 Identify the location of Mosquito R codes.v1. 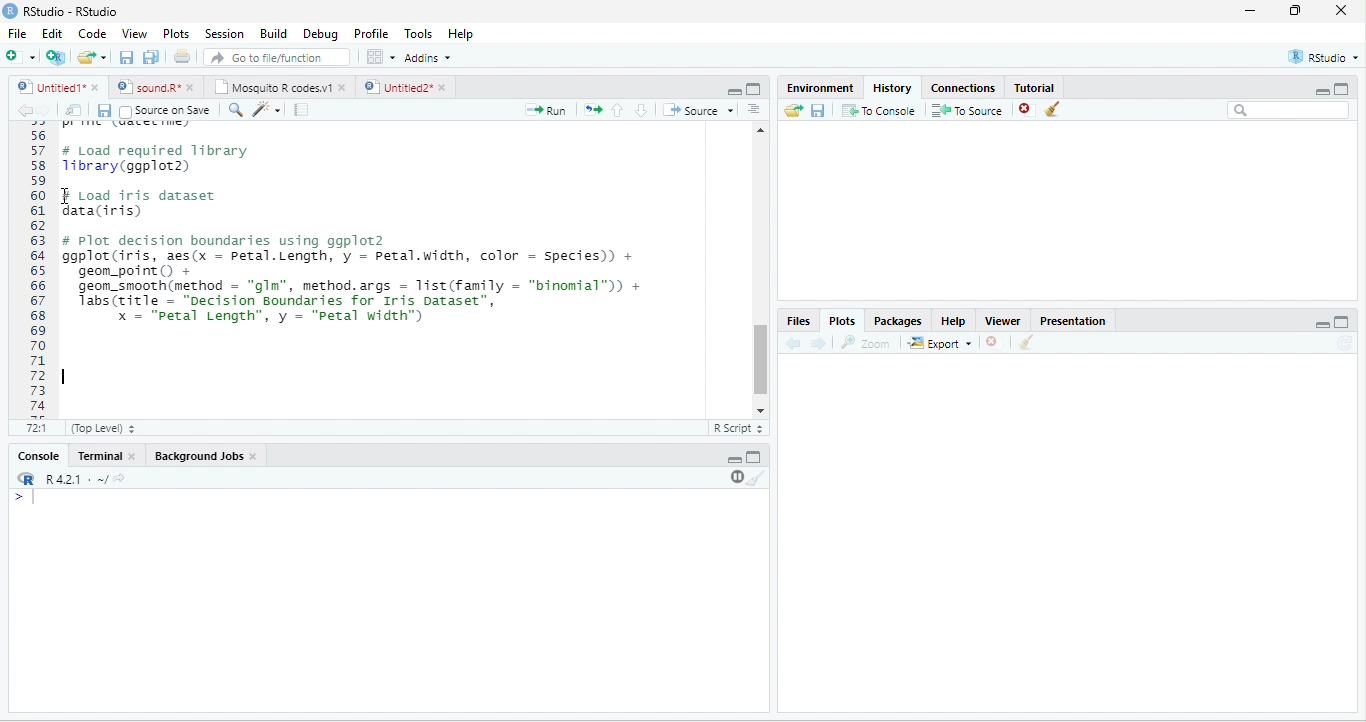
(271, 87).